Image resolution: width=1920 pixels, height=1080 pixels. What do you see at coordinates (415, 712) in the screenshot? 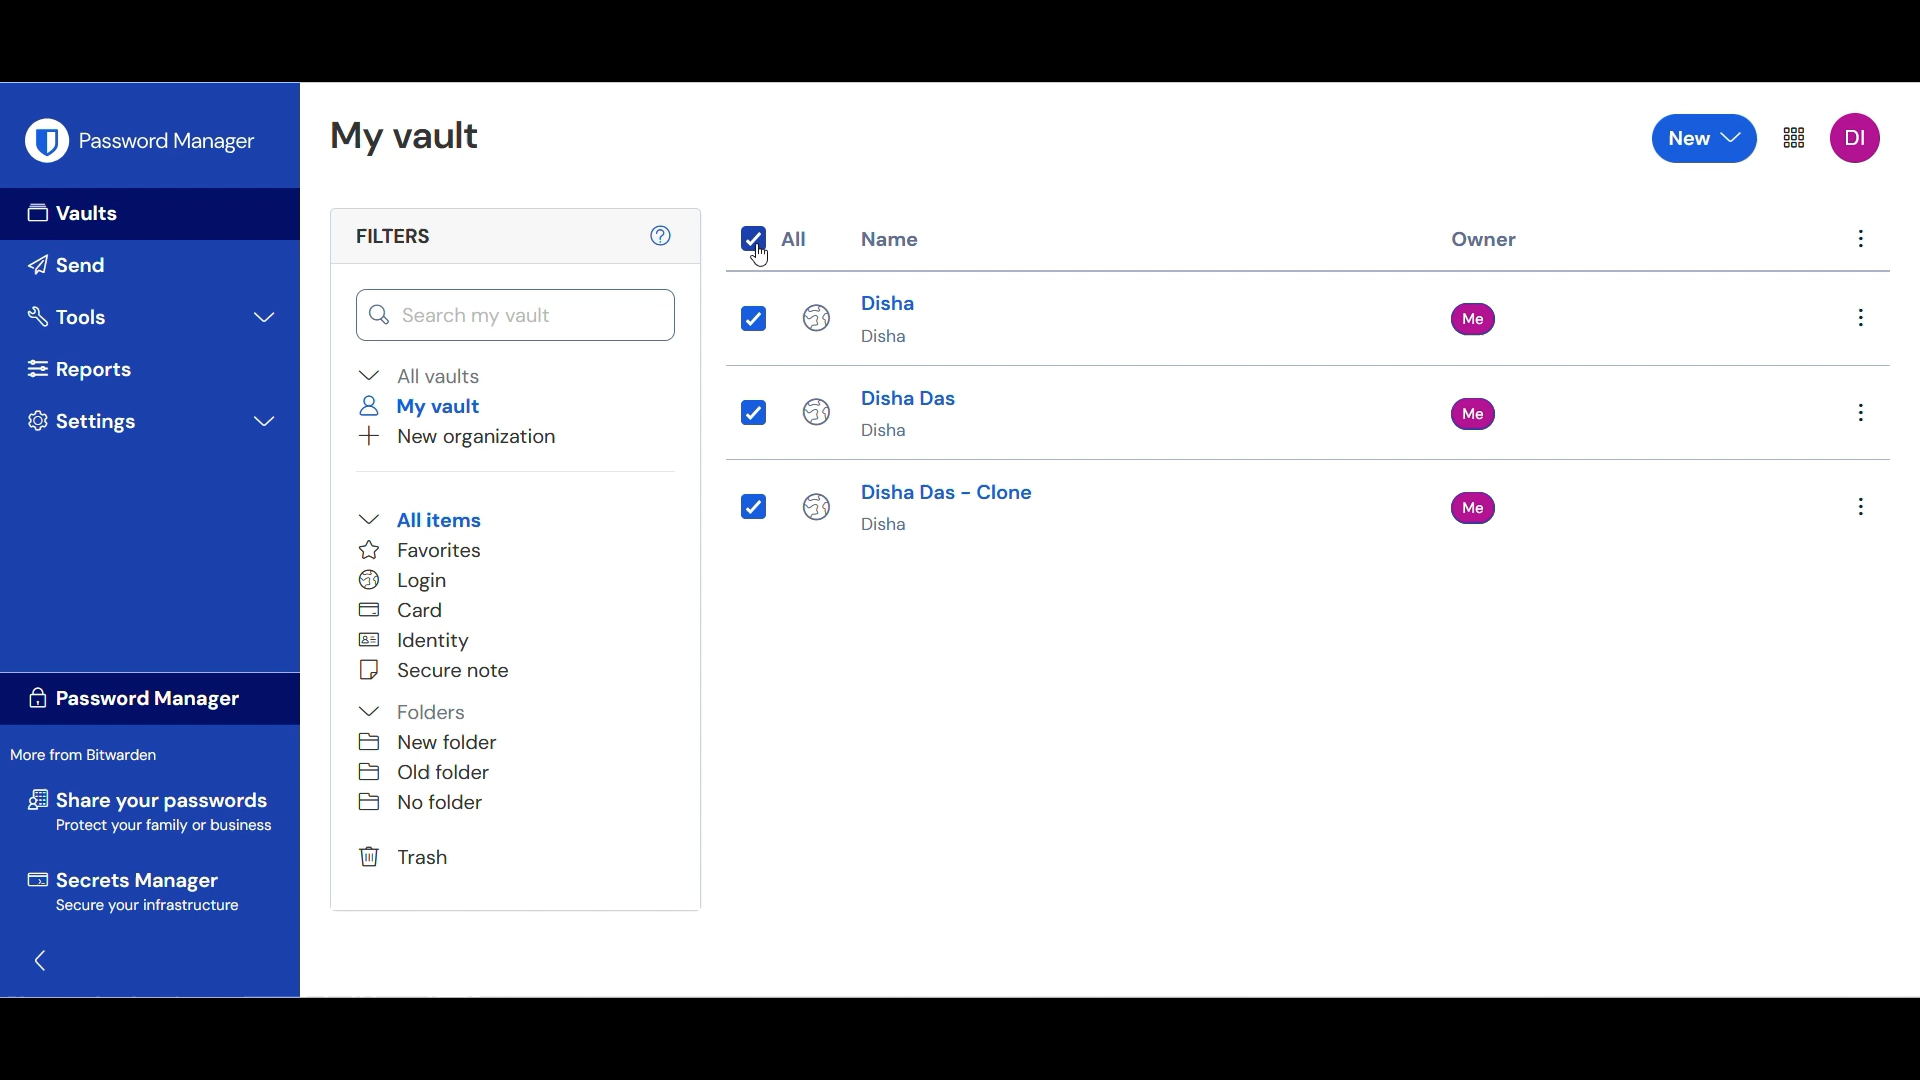
I see `Collapse folders` at bounding box center [415, 712].